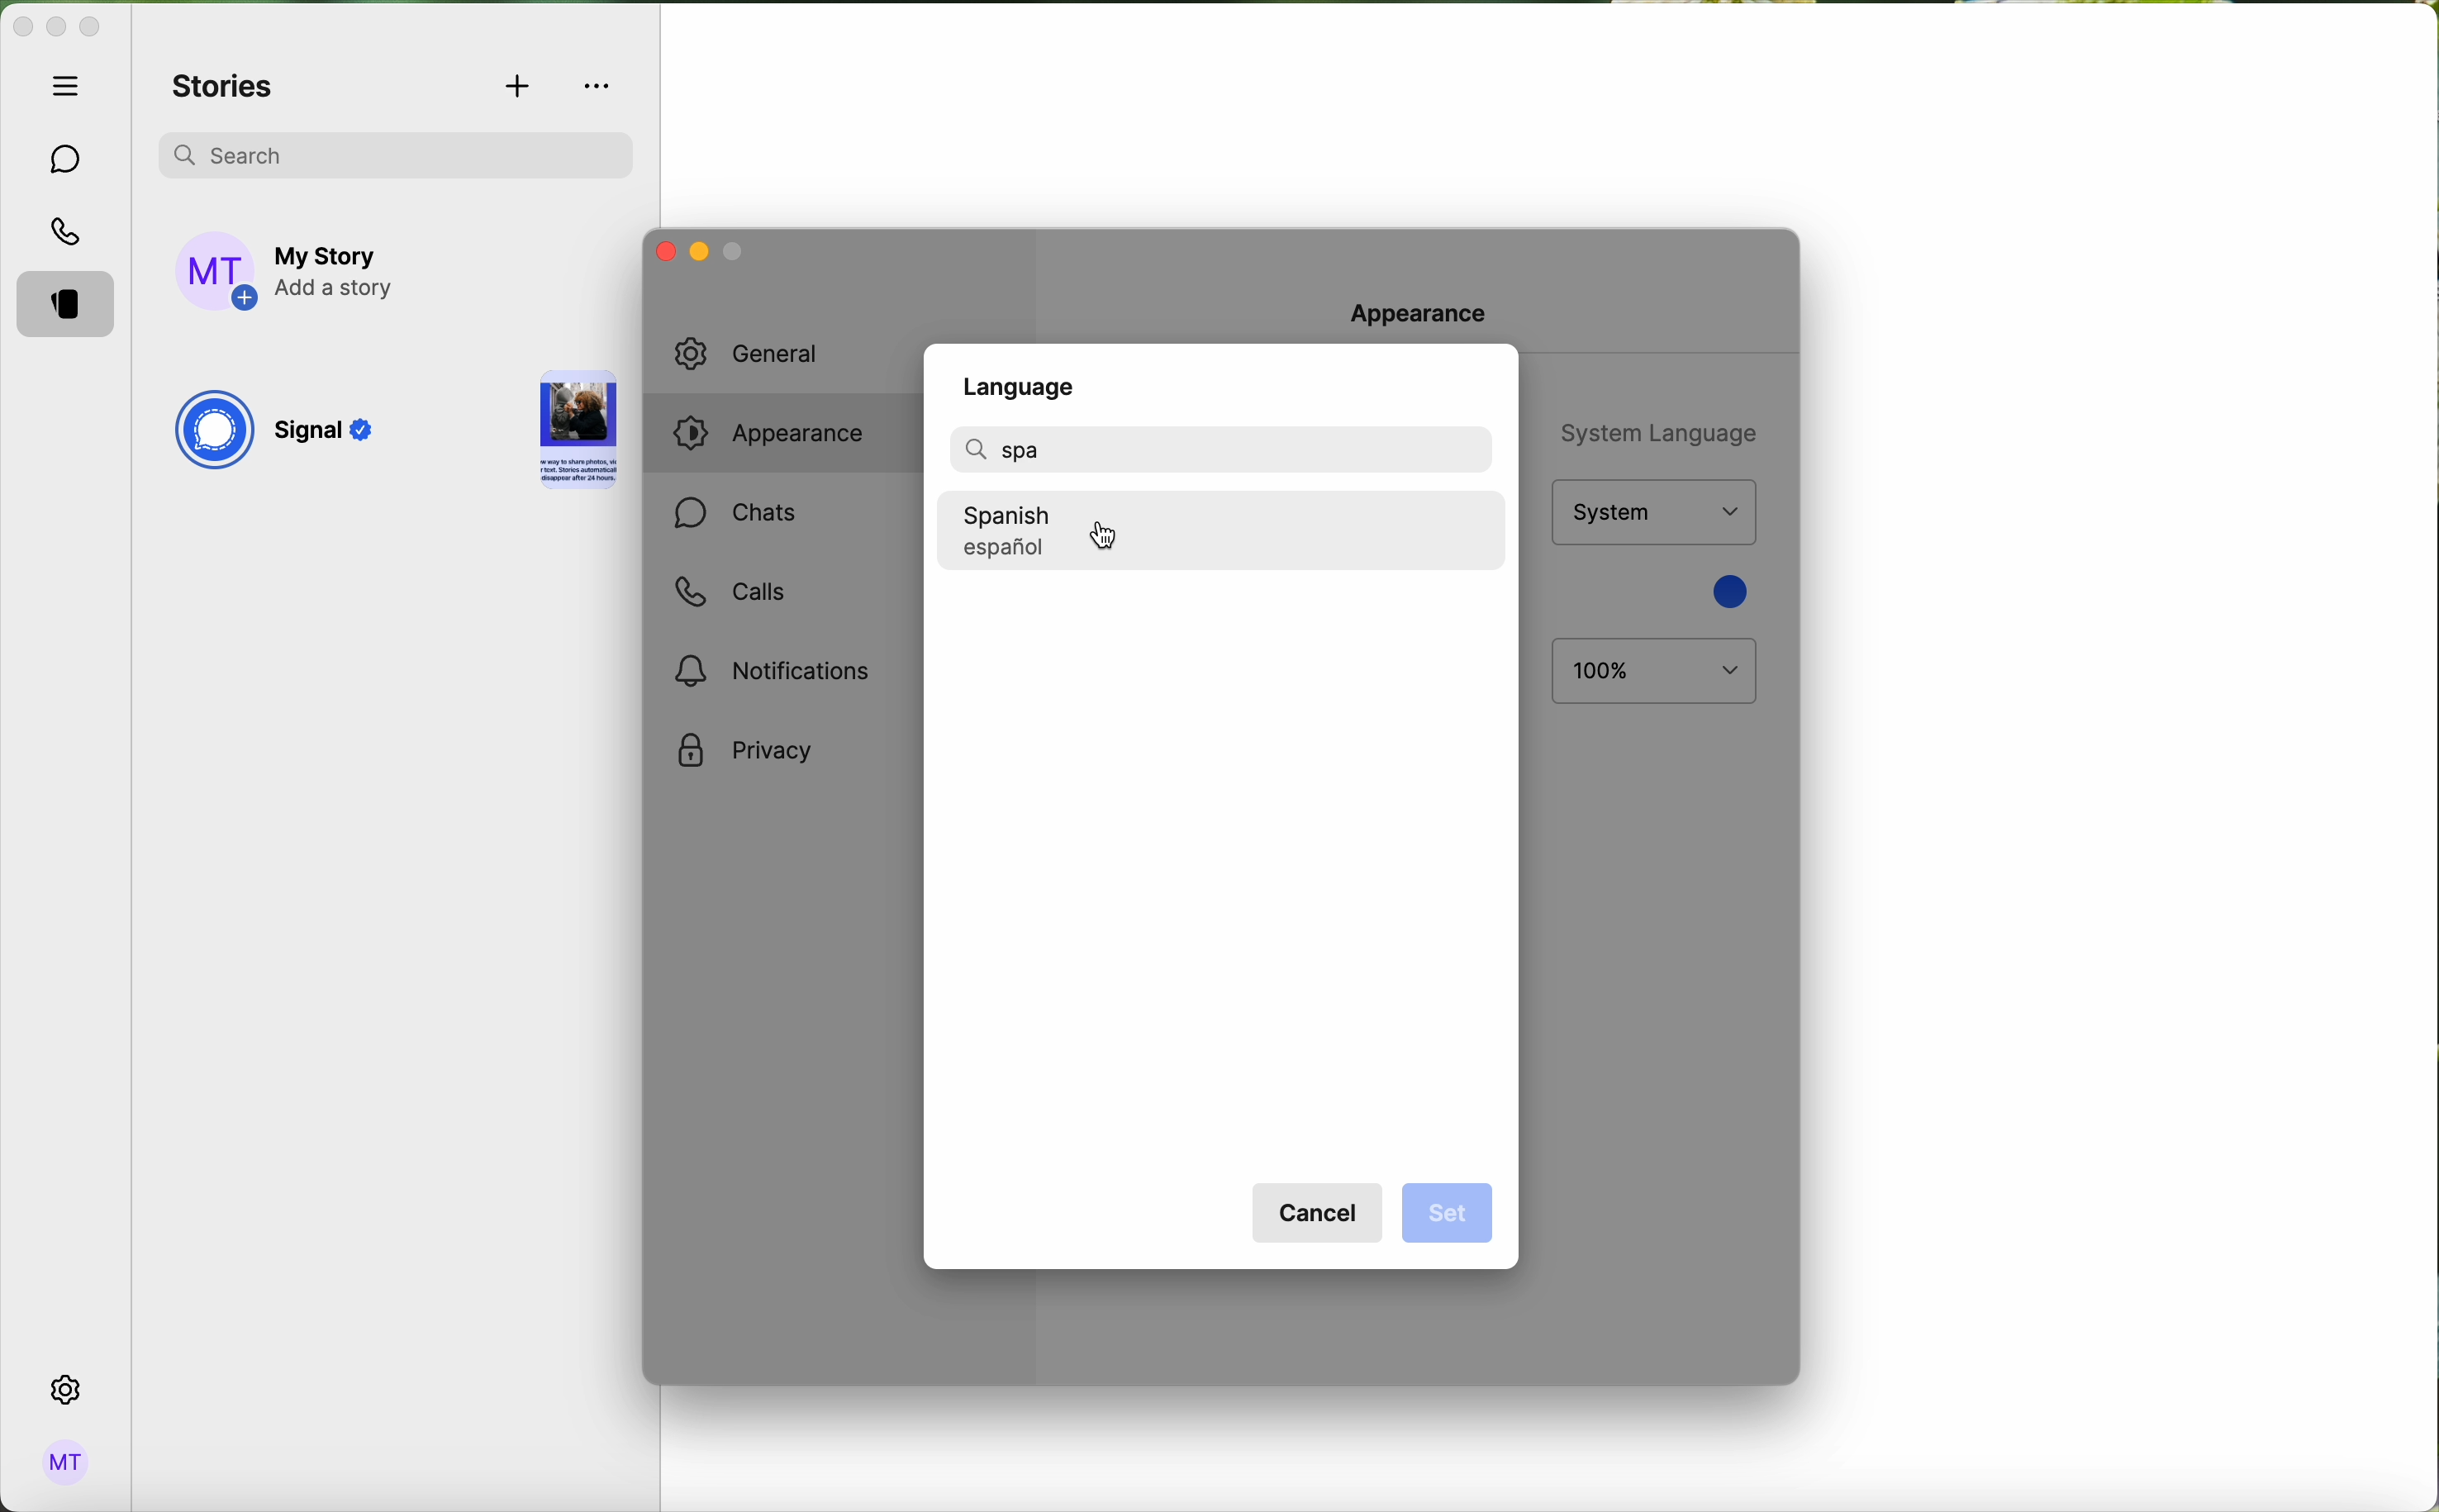  What do you see at coordinates (745, 752) in the screenshot?
I see `privacy` at bounding box center [745, 752].